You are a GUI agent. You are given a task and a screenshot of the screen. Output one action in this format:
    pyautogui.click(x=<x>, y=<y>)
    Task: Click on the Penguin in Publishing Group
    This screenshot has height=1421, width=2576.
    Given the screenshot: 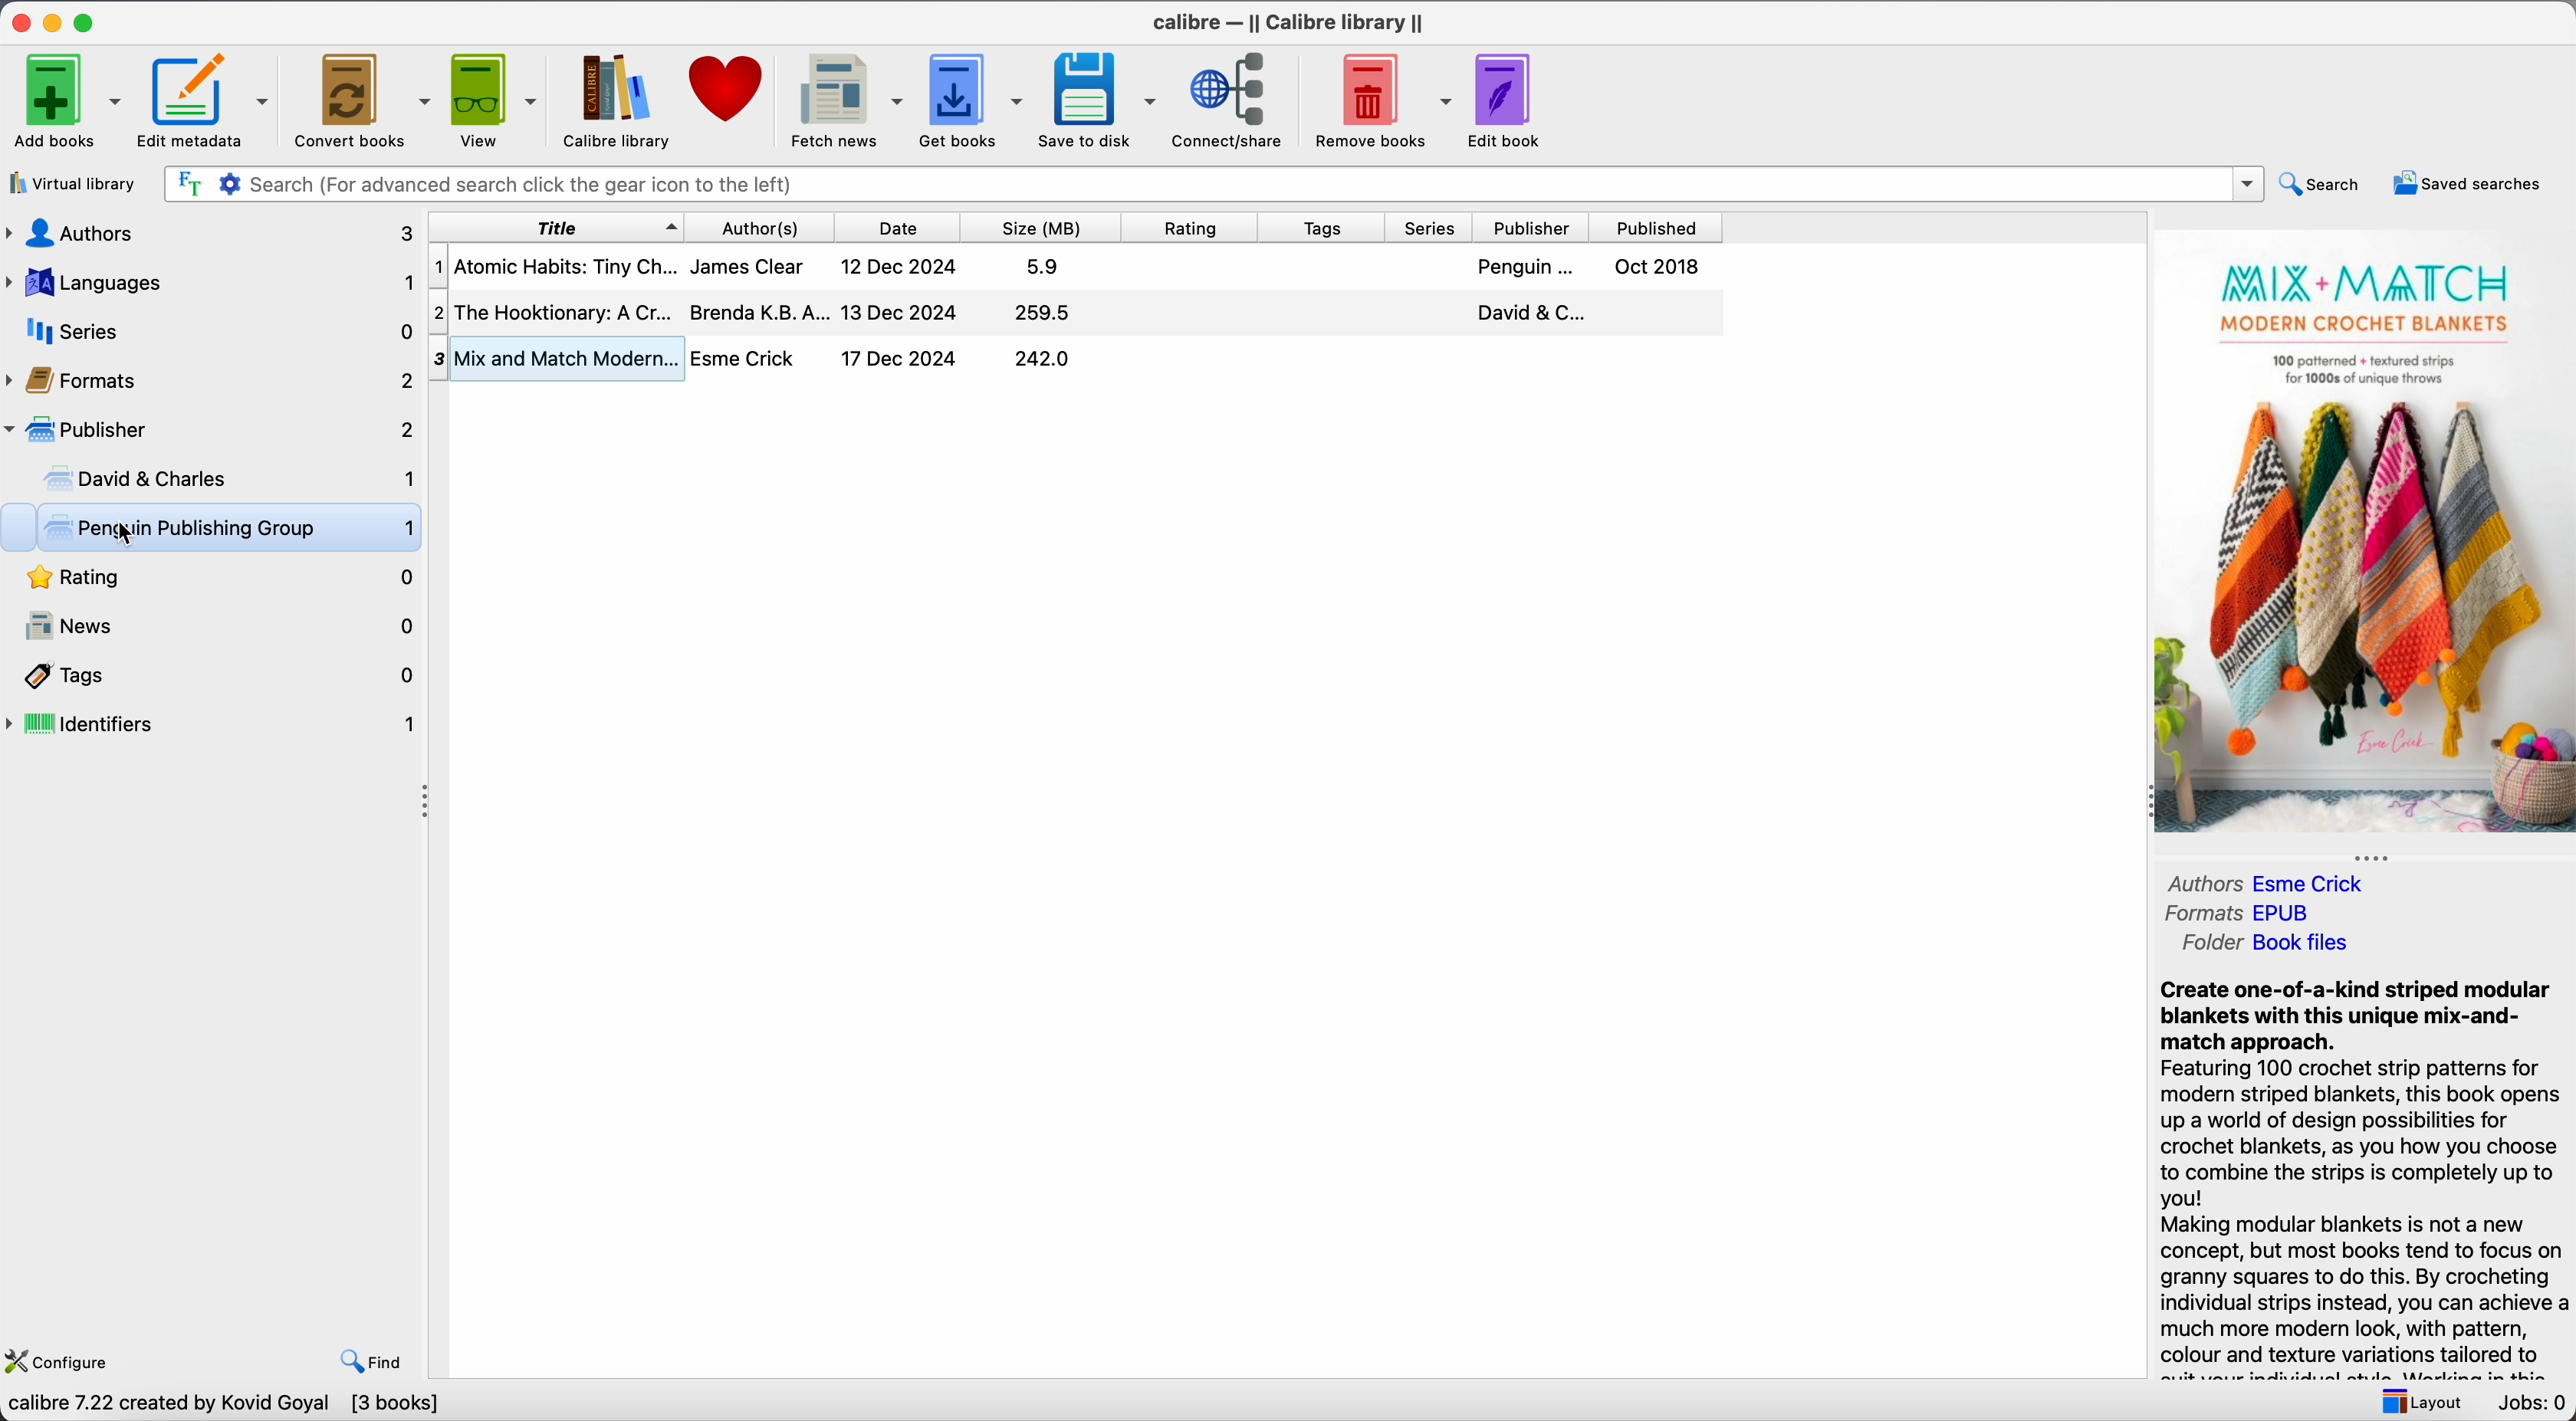 What is the action you would take?
    pyautogui.click(x=230, y=531)
    